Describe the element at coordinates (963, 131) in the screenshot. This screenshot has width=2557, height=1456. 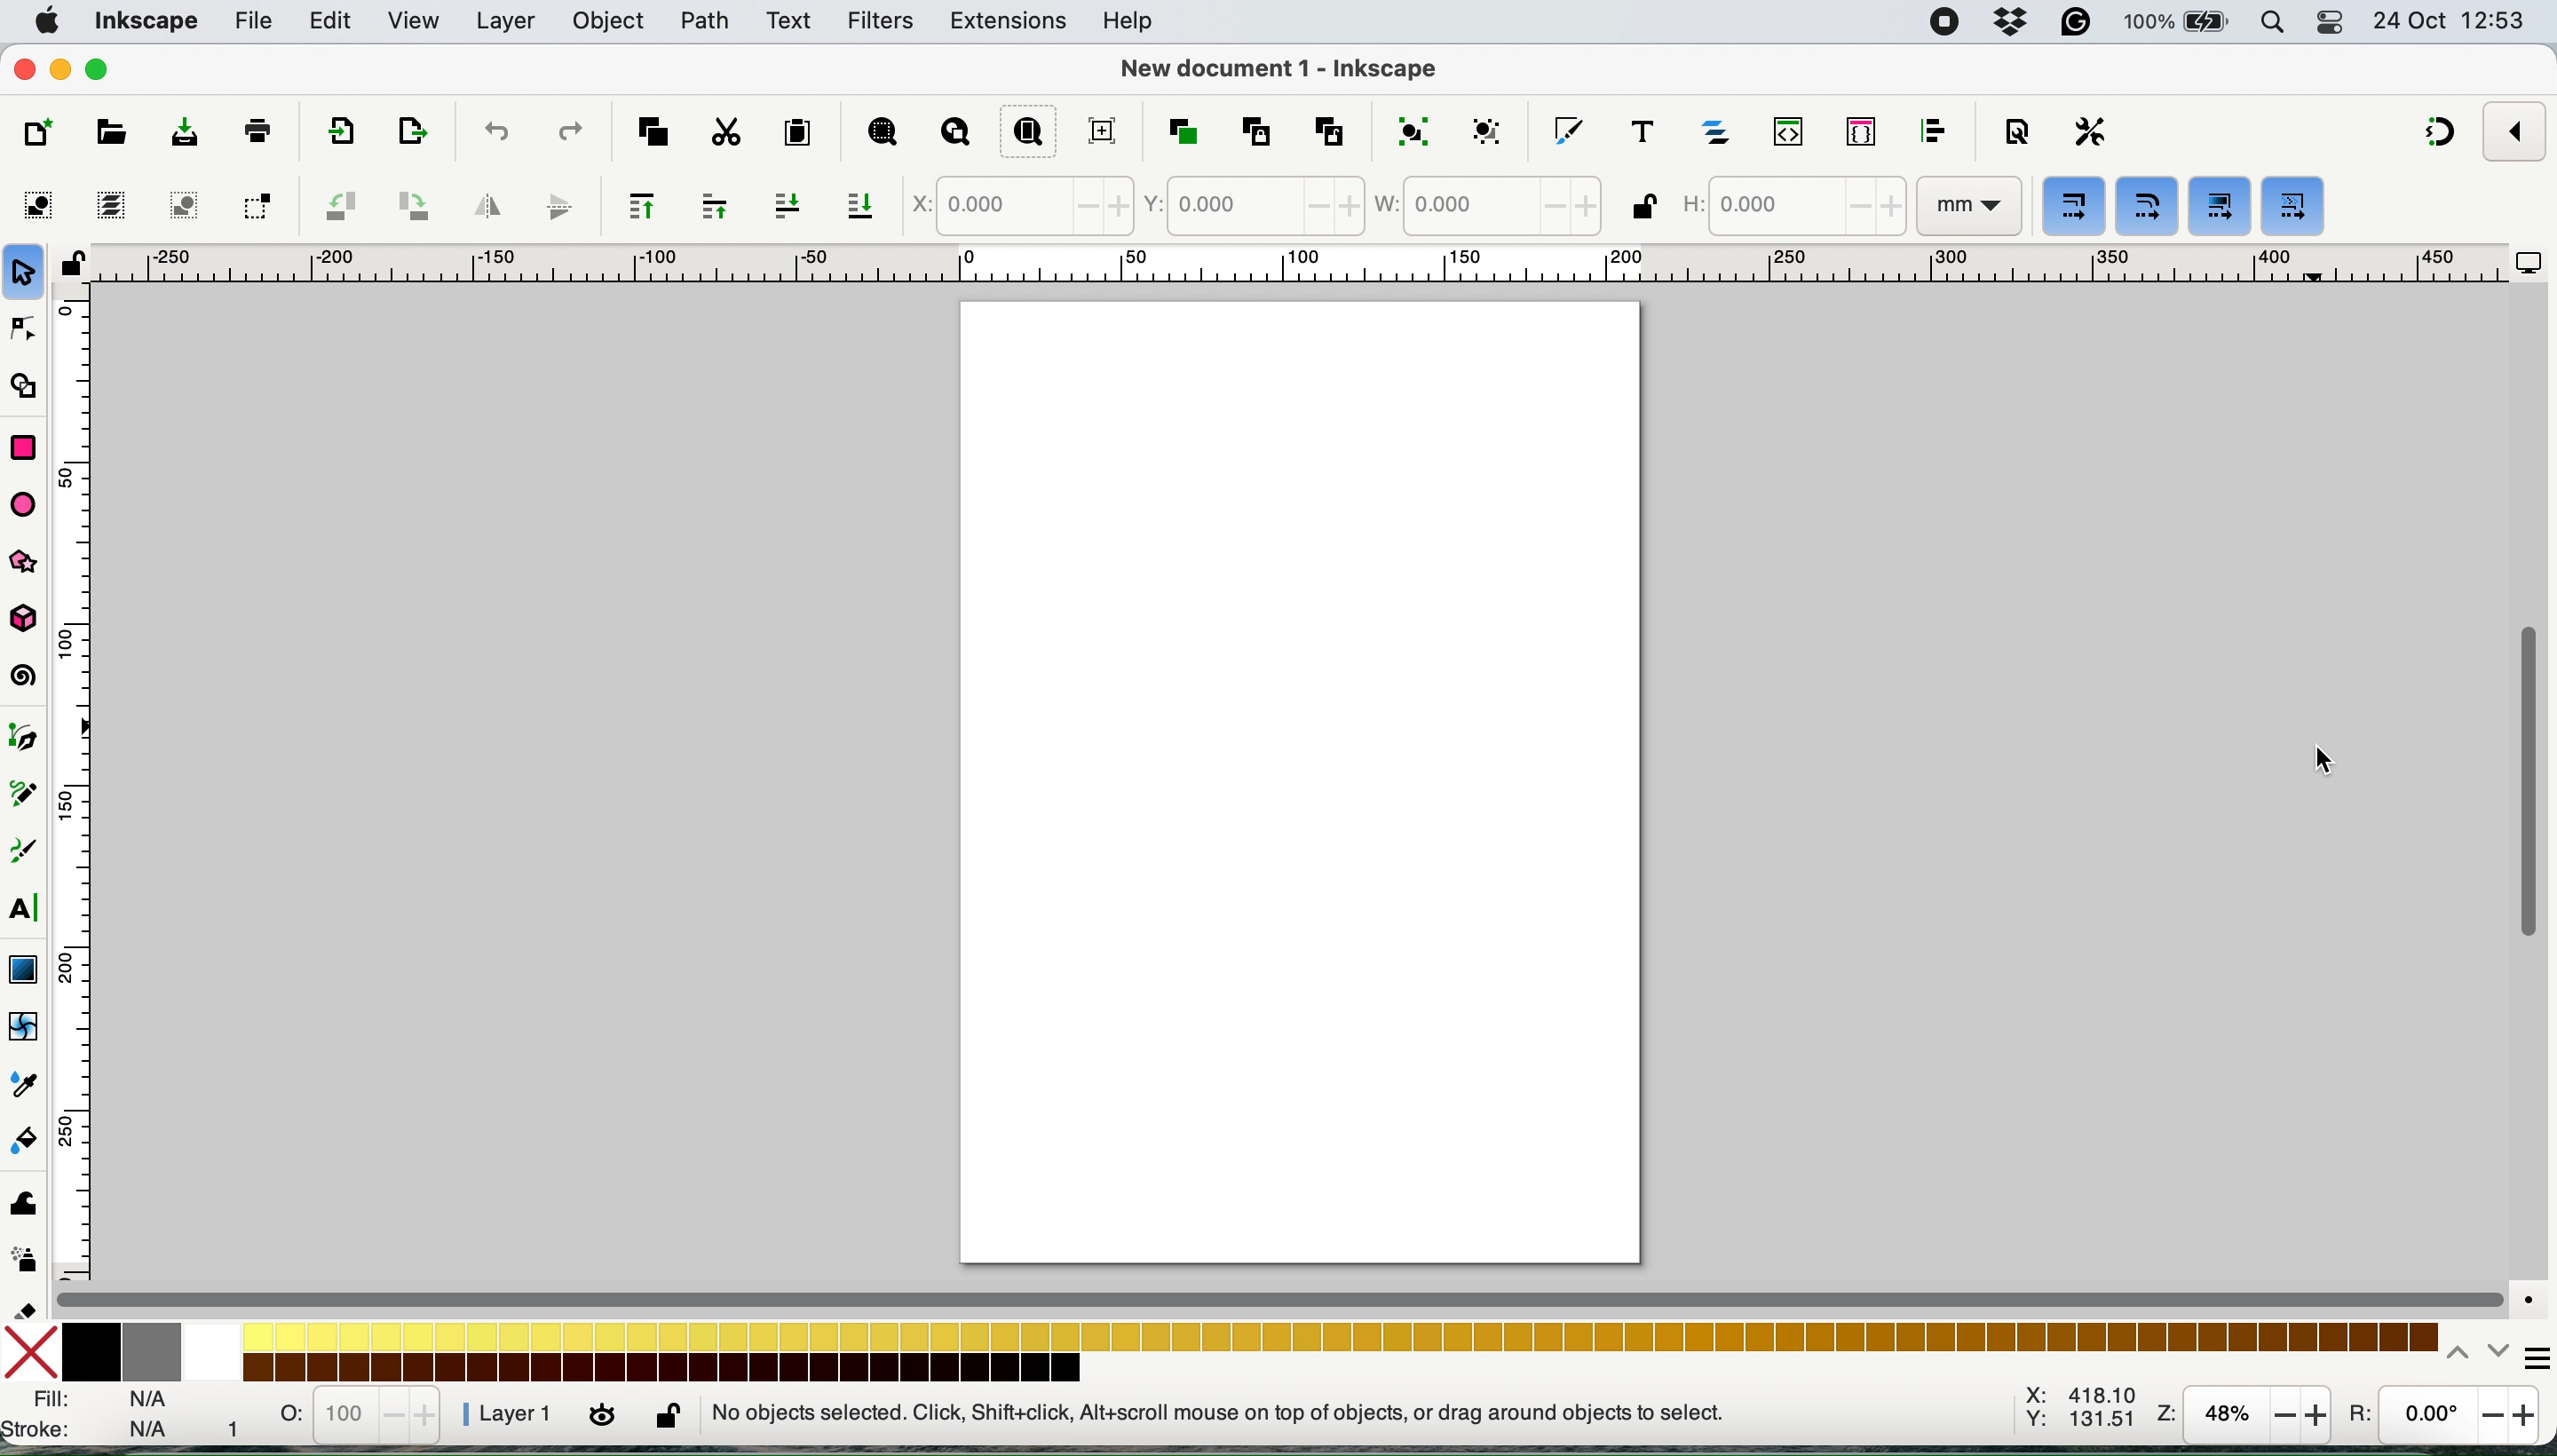
I see `zoom drawing` at that location.